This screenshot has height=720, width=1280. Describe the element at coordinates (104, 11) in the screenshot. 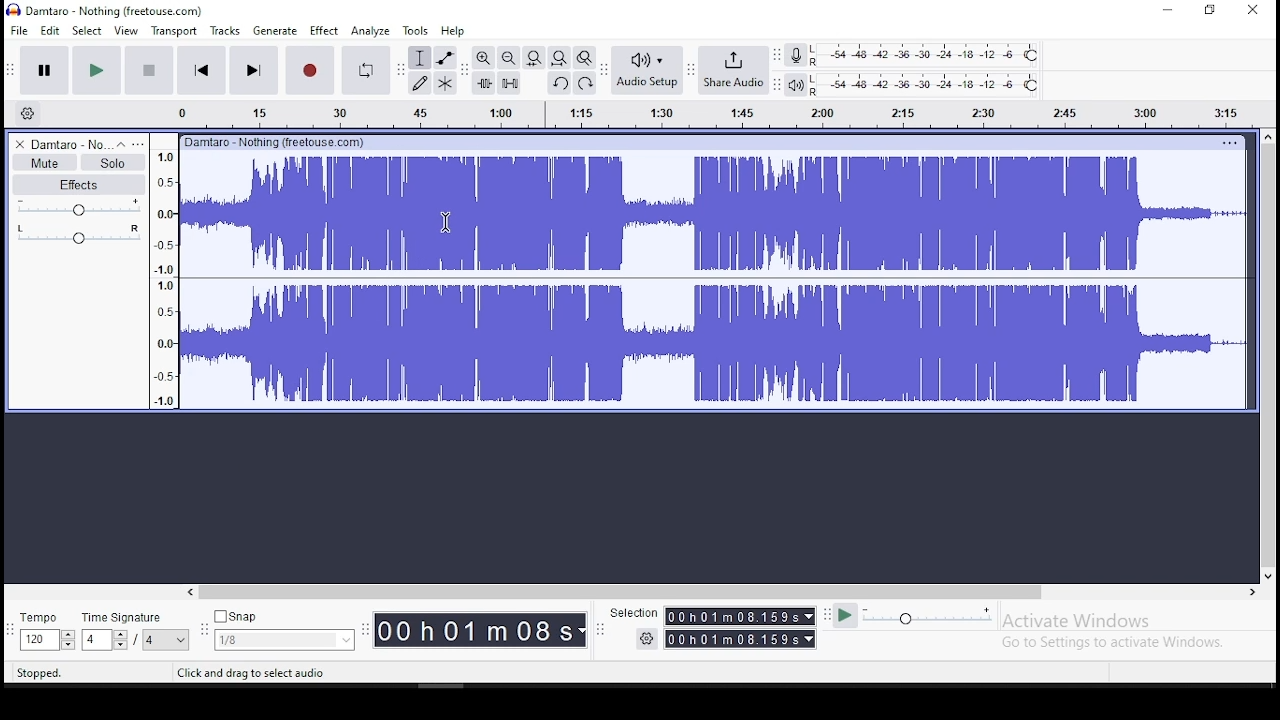

I see `Damtaro - Nothing (freetouse.com)` at that location.